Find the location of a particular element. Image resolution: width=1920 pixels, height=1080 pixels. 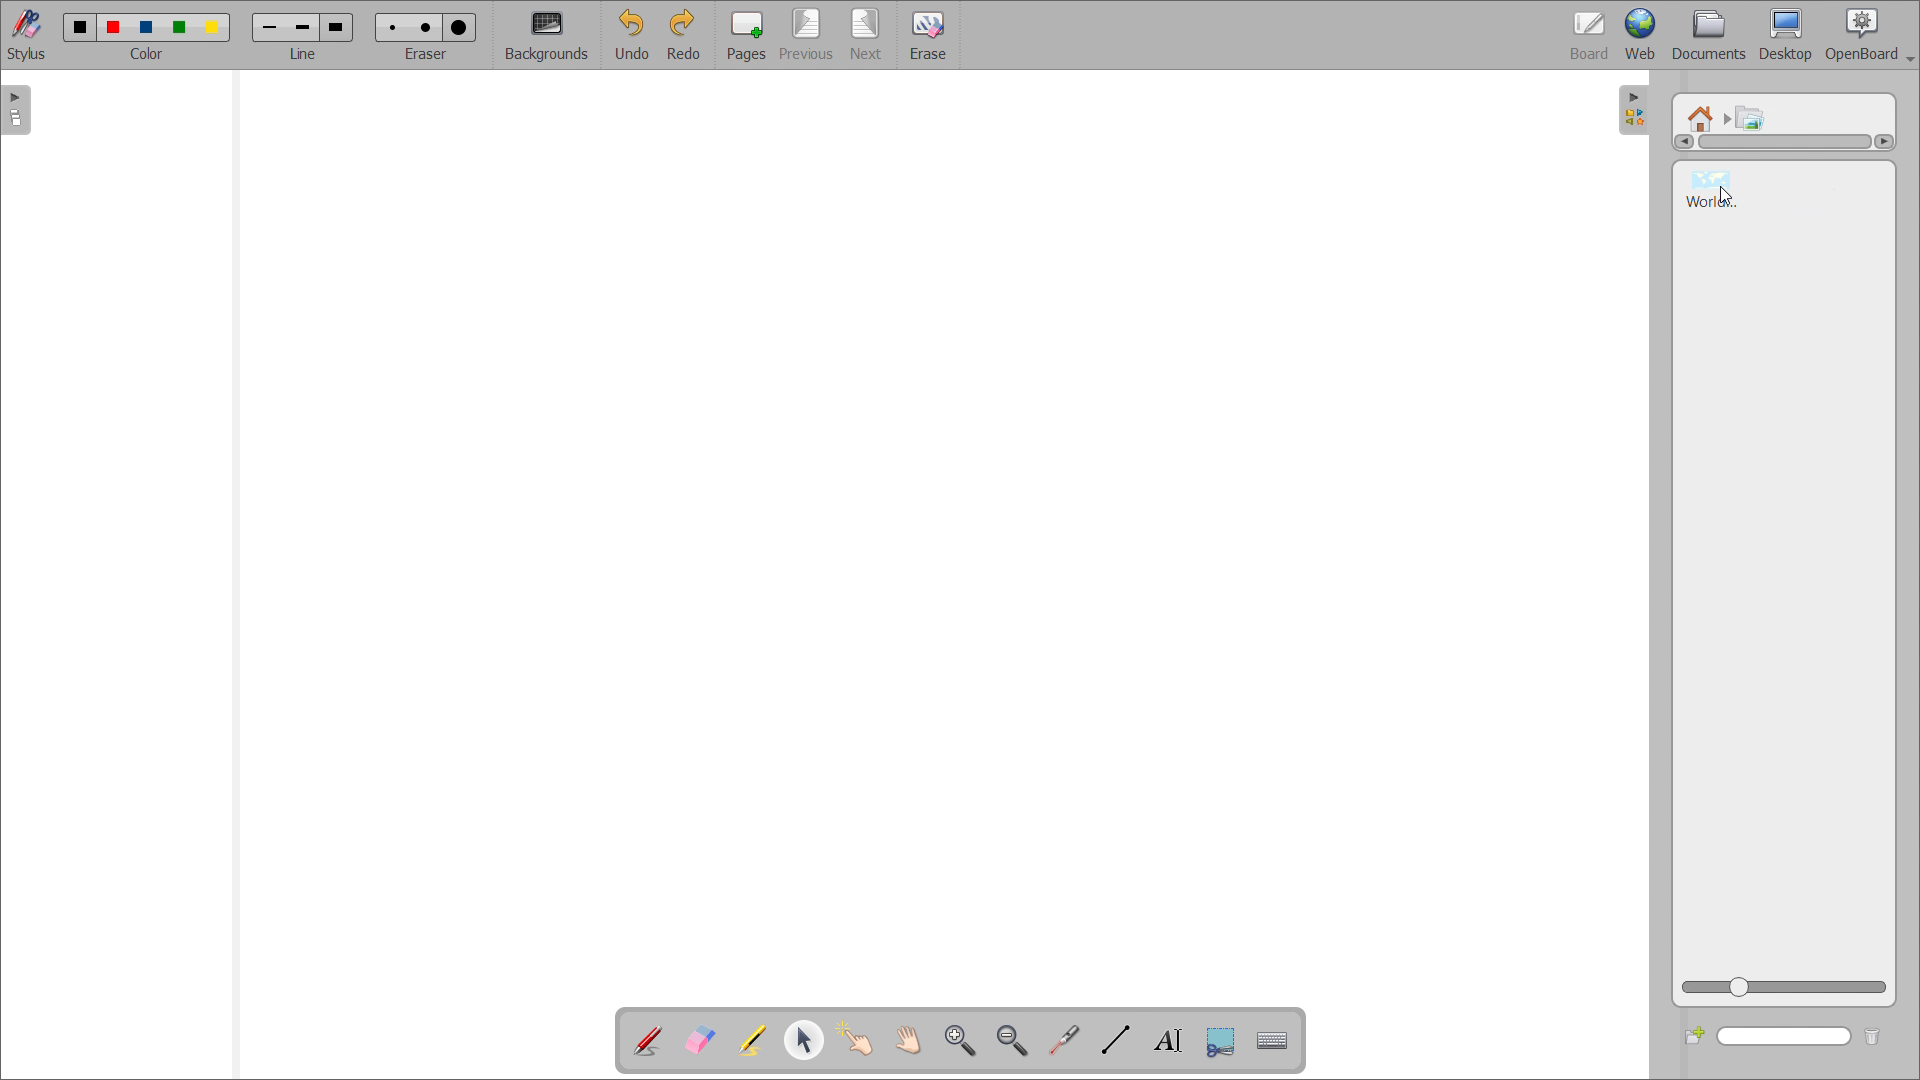

cursor is located at coordinates (1728, 197).